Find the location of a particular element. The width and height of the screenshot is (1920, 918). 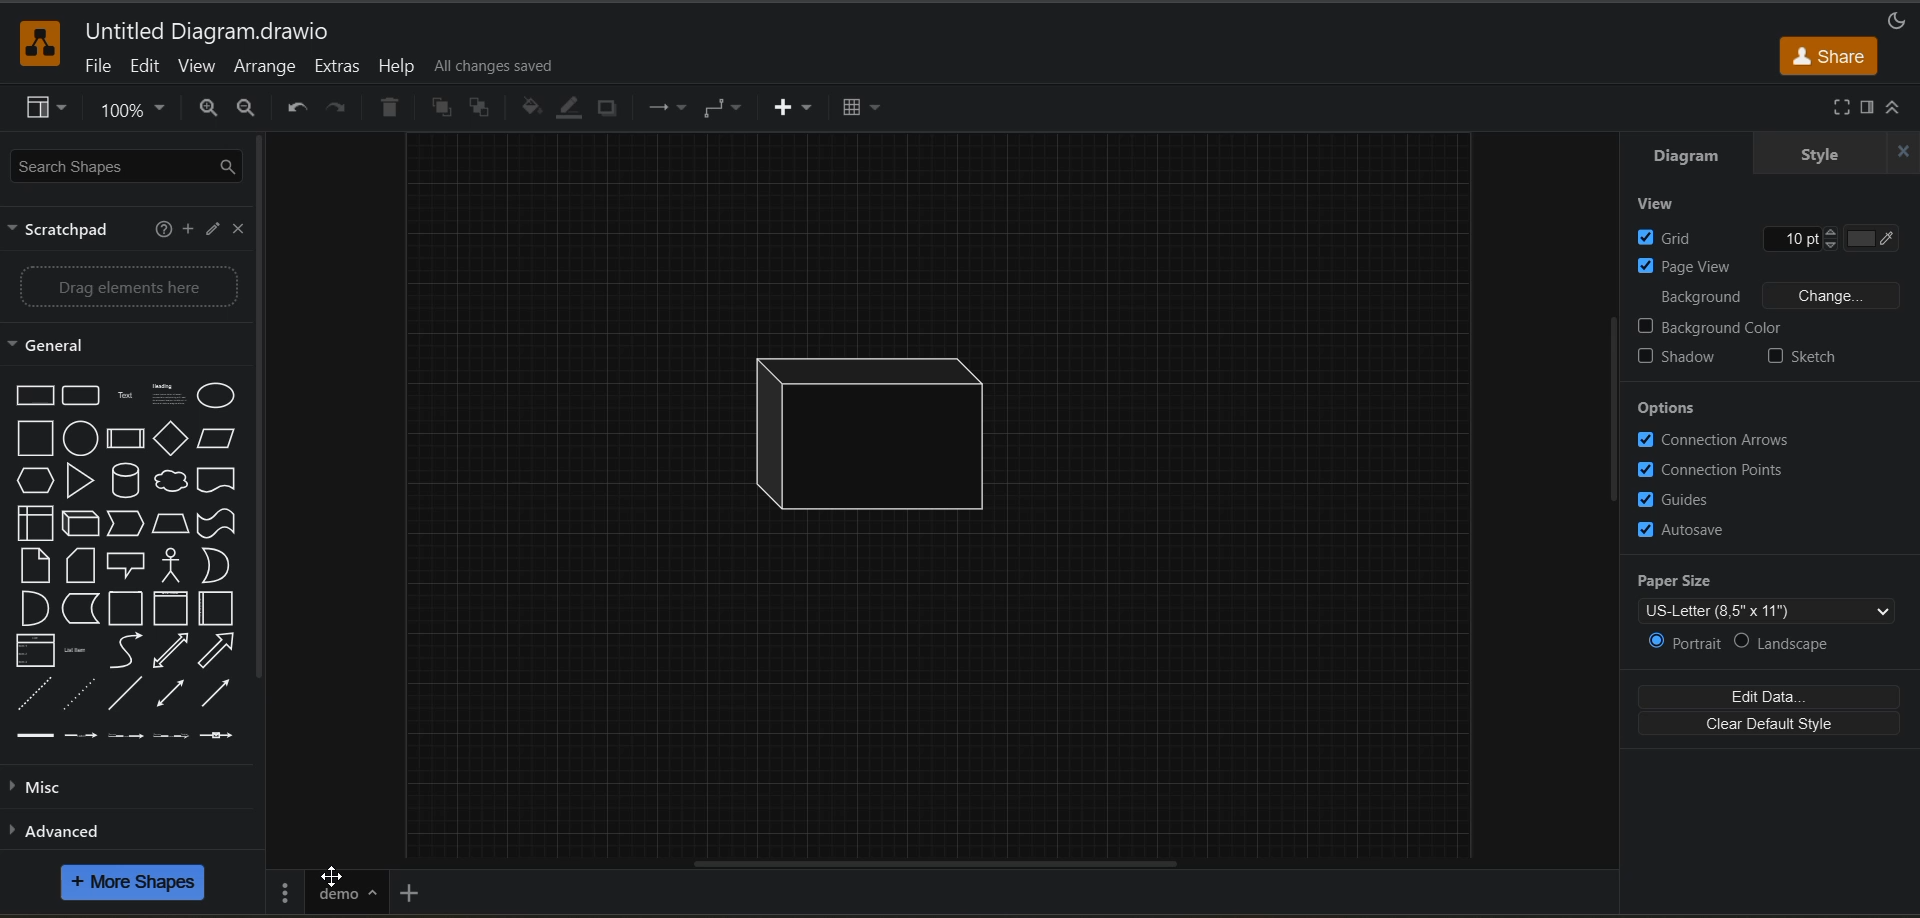

file is located at coordinates (105, 66).